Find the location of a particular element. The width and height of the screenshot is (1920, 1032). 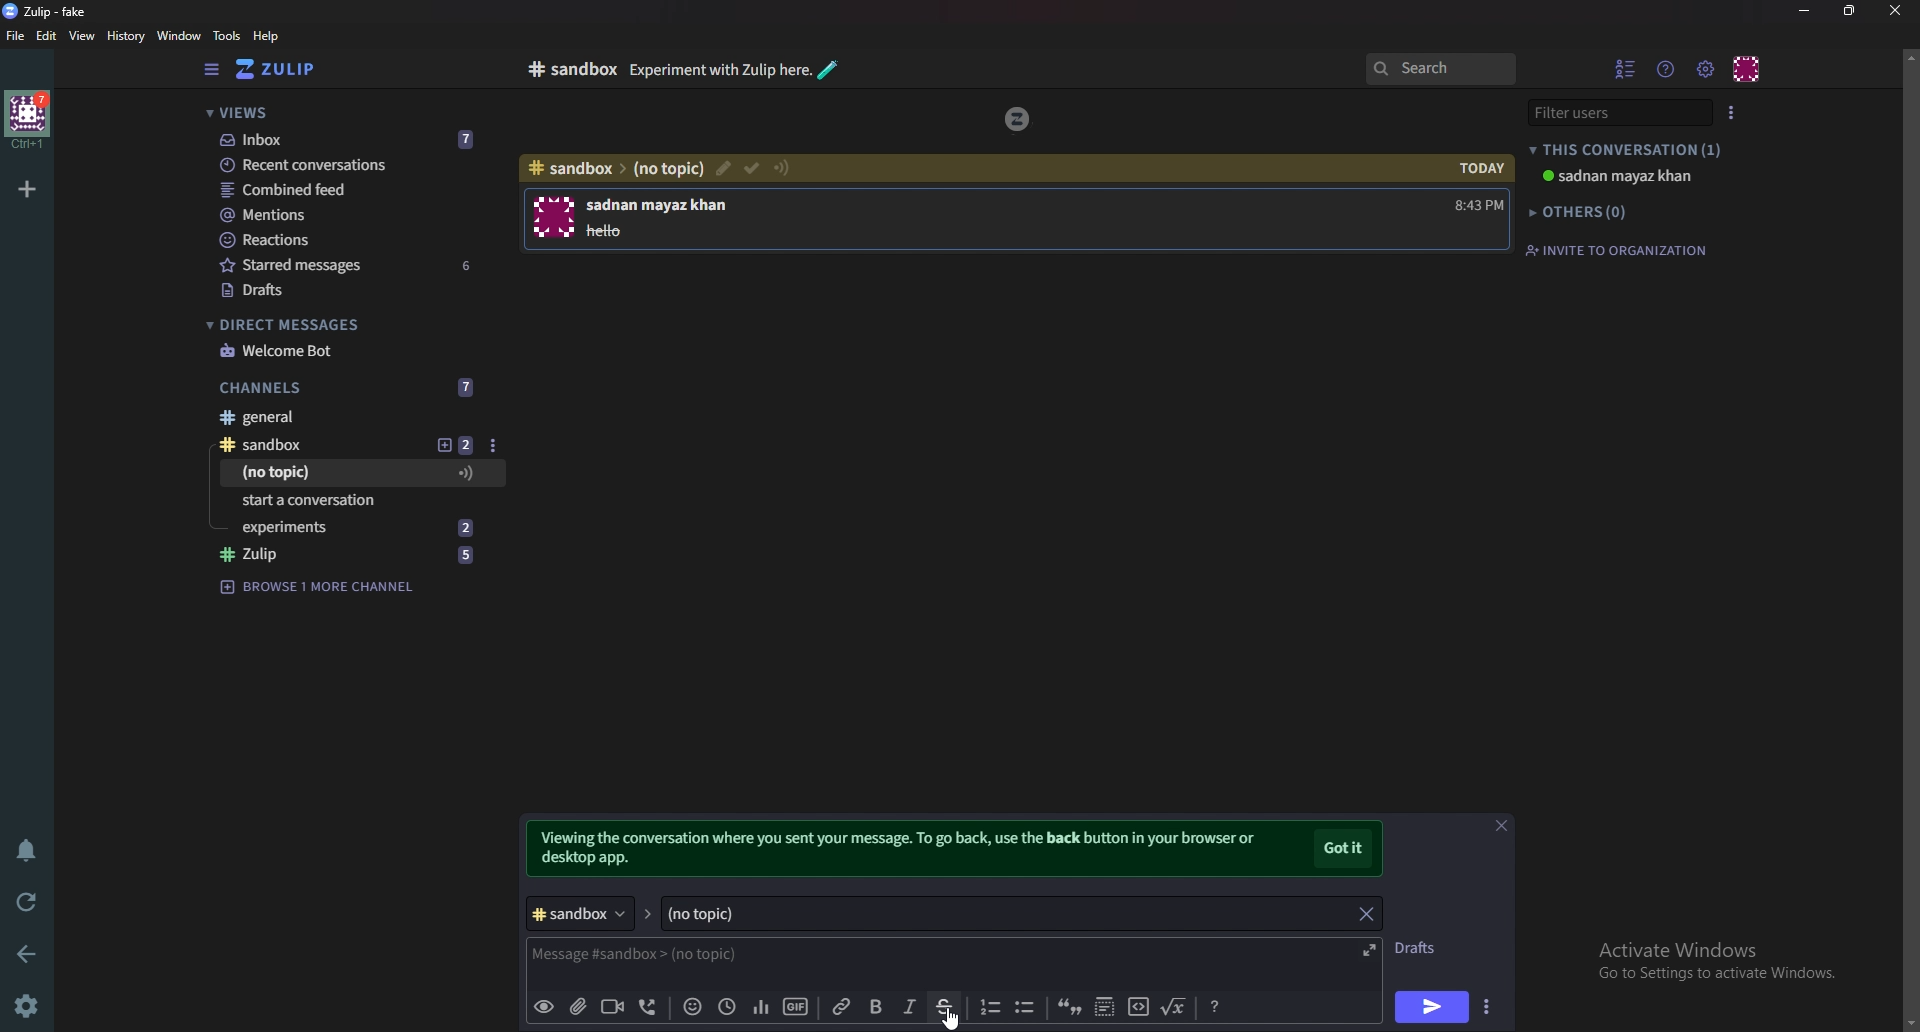

Global time is located at coordinates (727, 1007).